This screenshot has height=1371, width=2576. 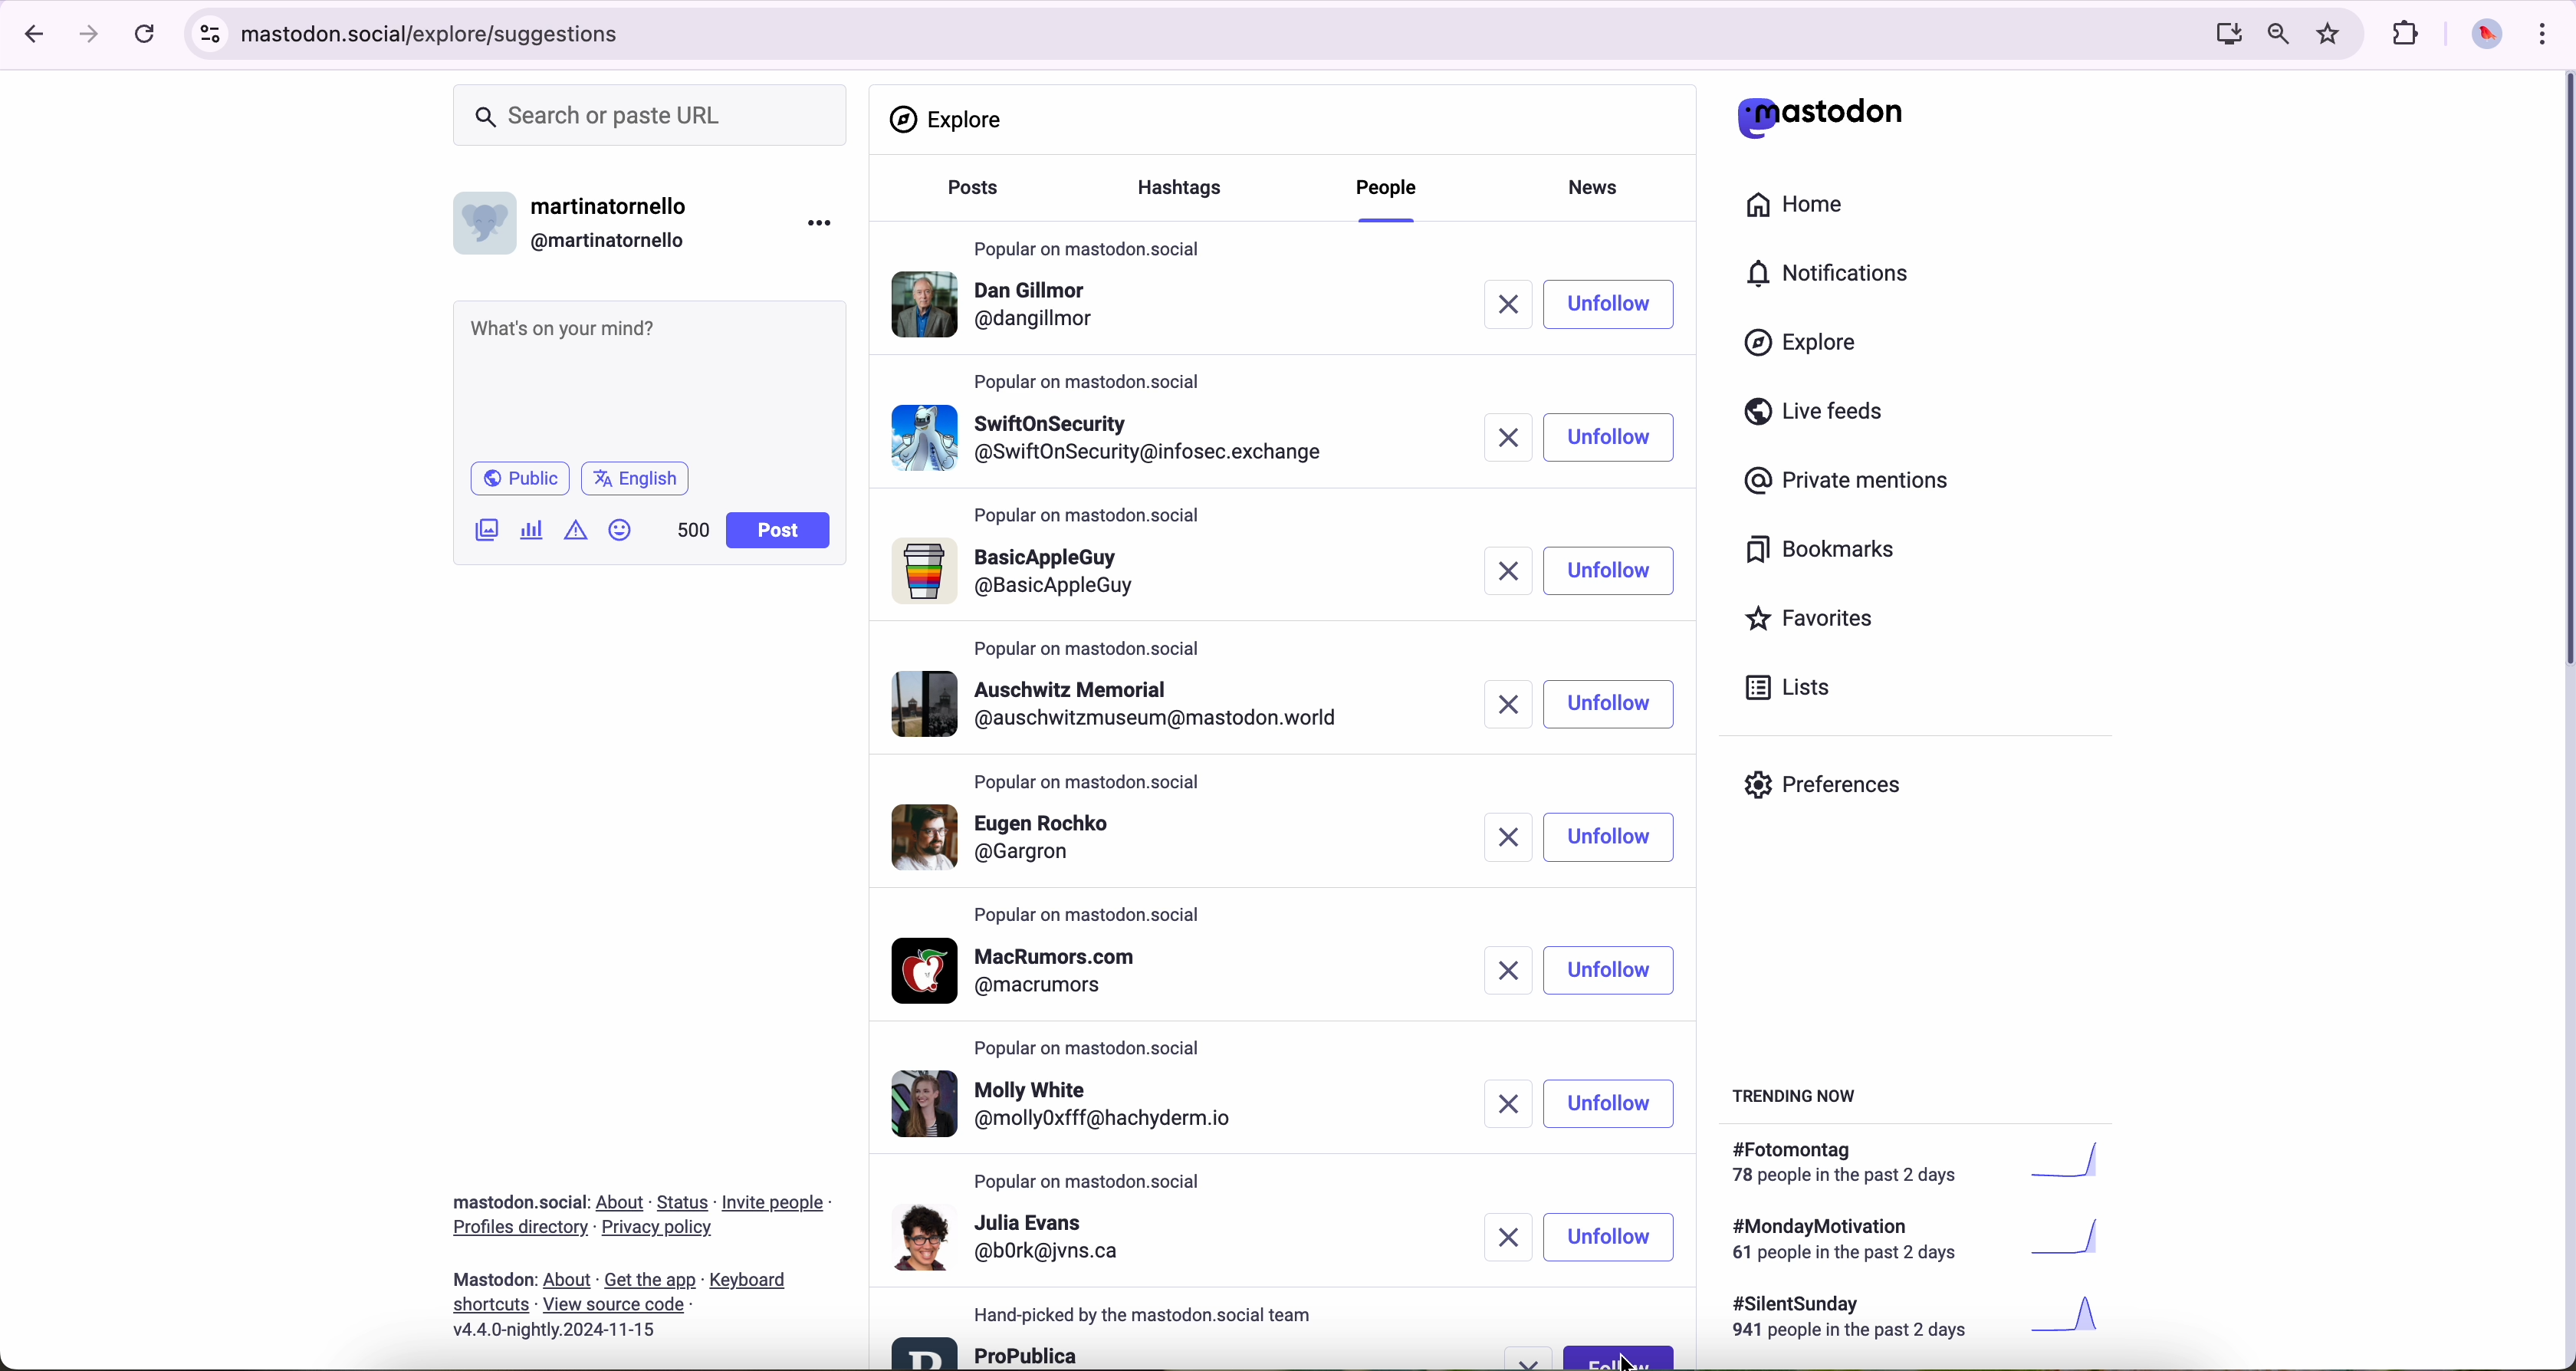 What do you see at coordinates (1091, 1182) in the screenshot?
I see `popular on mastodon.social` at bounding box center [1091, 1182].